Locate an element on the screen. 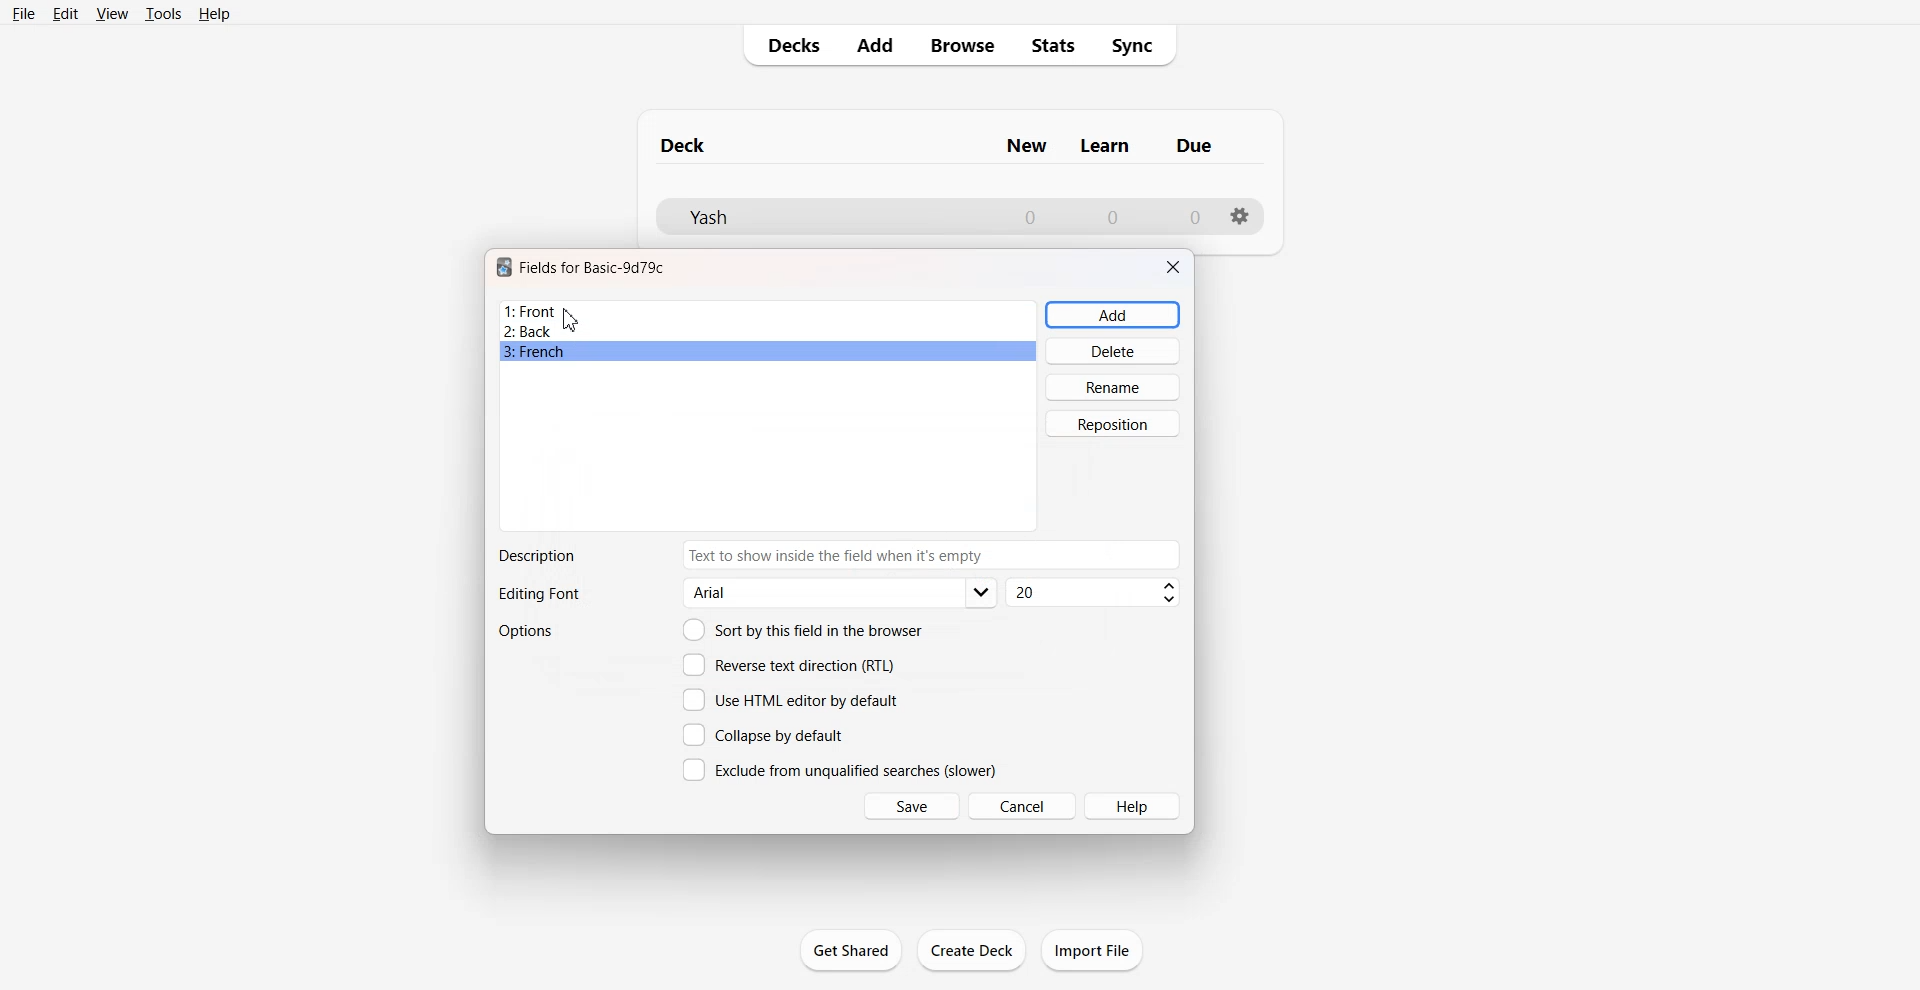  File is located at coordinates (22, 13).